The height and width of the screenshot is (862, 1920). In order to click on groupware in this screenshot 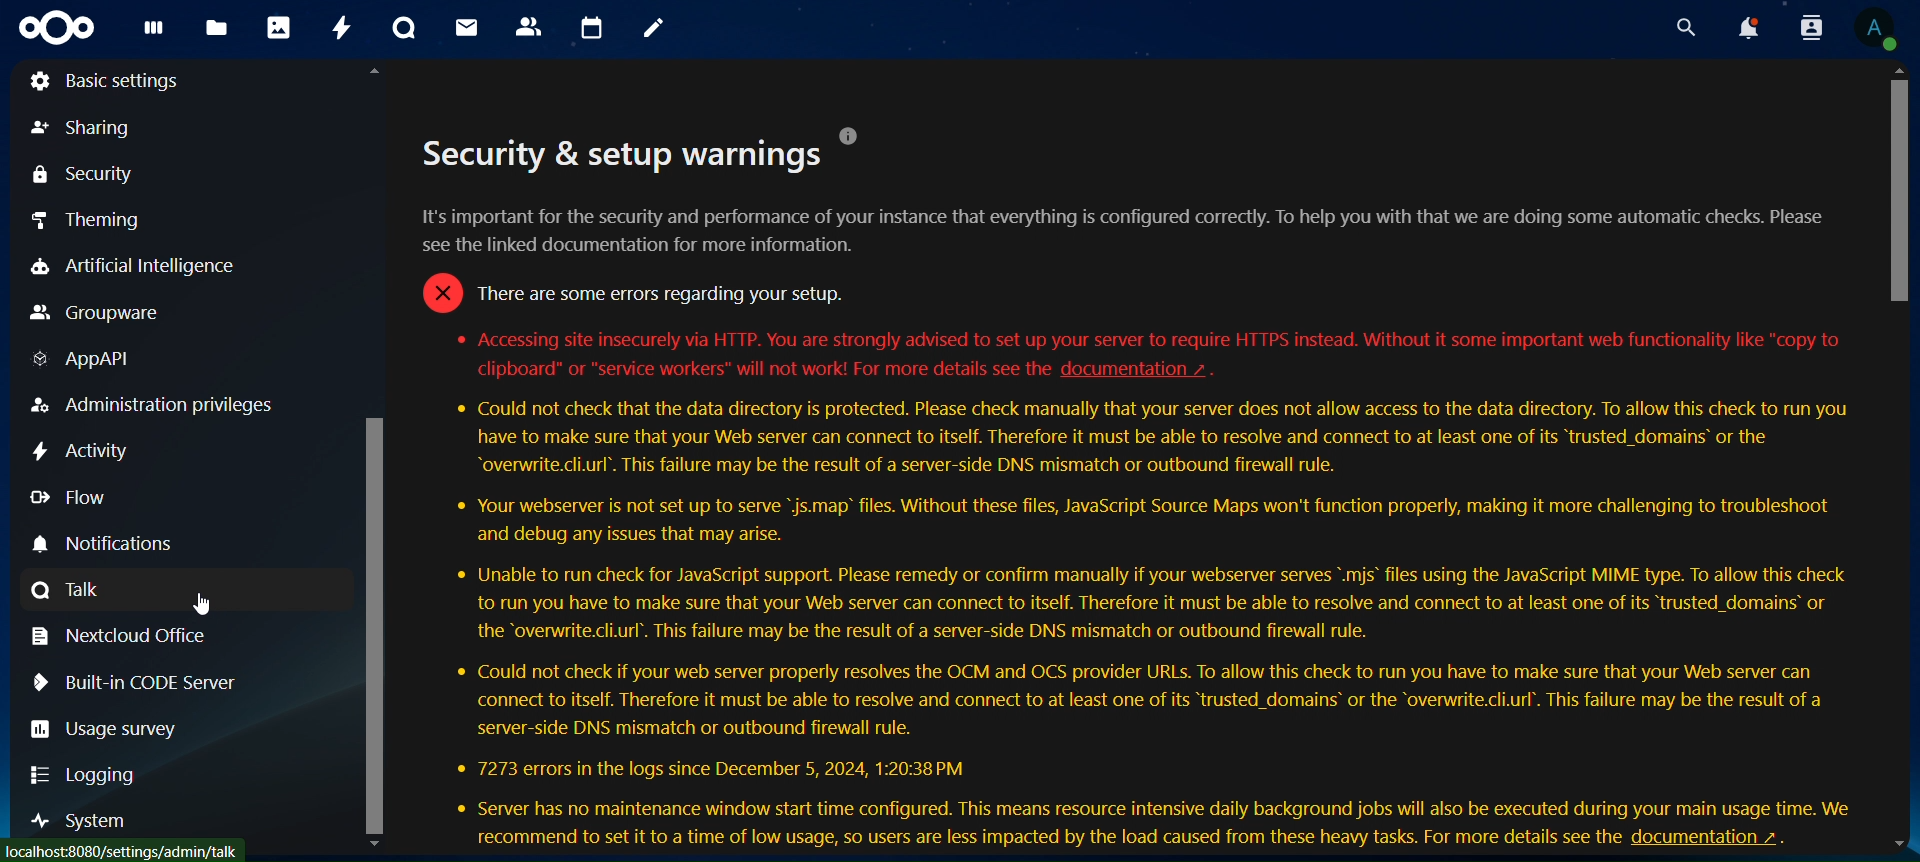, I will do `click(104, 312)`.